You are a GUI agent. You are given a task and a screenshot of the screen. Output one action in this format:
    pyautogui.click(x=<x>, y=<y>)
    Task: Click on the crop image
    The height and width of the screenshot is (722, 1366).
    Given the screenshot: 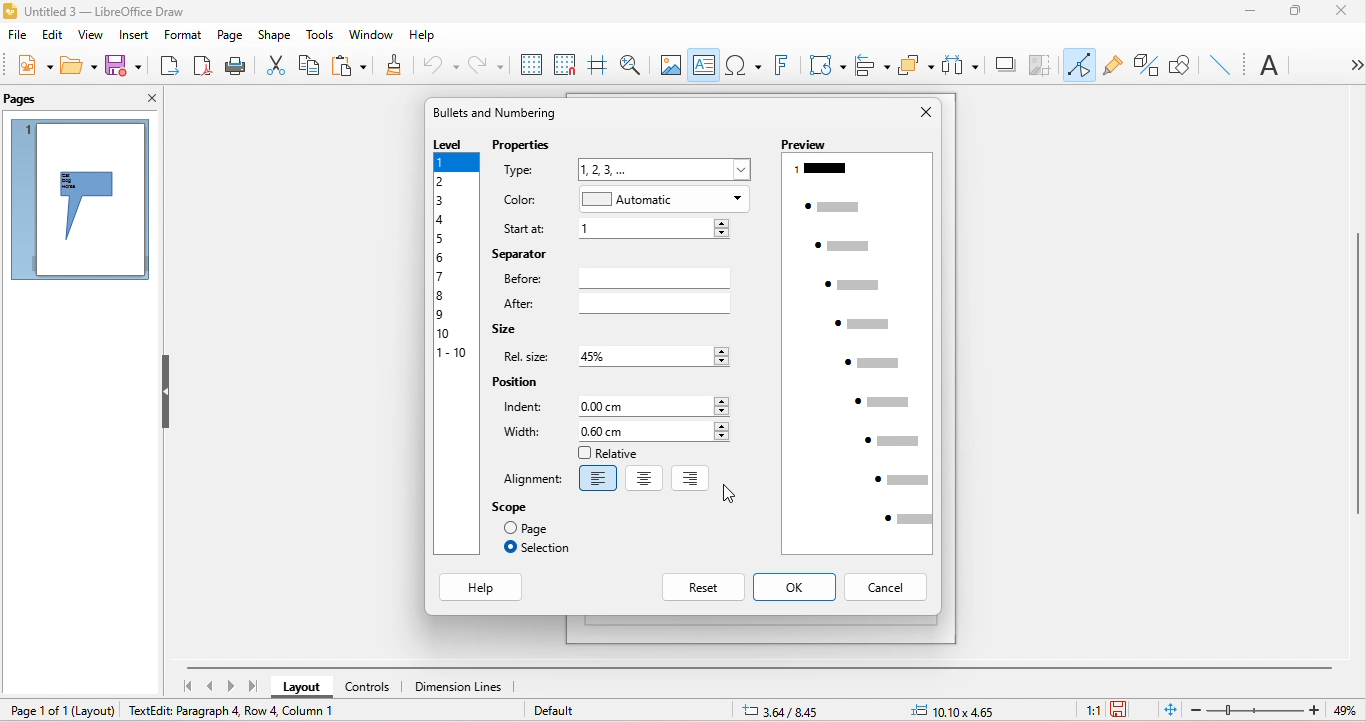 What is the action you would take?
    pyautogui.click(x=1042, y=66)
    